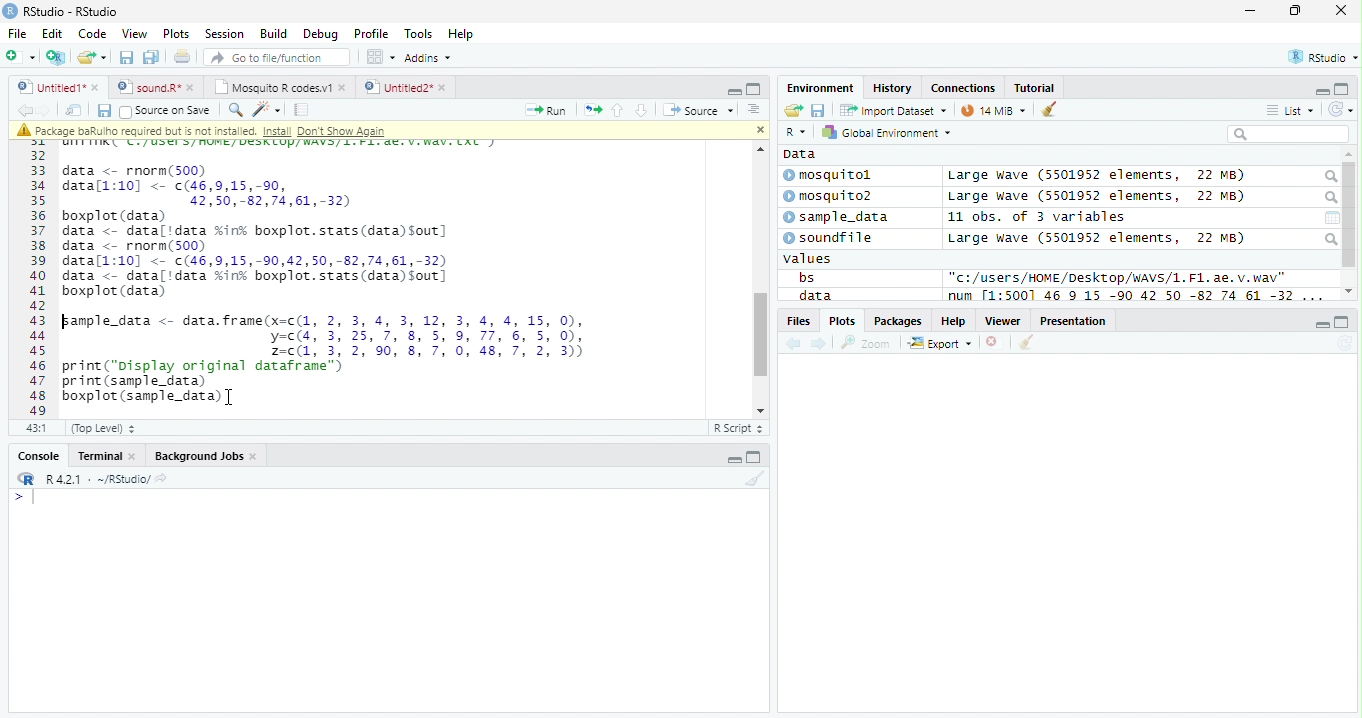 The image size is (1362, 718). What do you see at coordinates (430, 57) in the screenshot?
I see `Addins` at bounding box center [430, 57].